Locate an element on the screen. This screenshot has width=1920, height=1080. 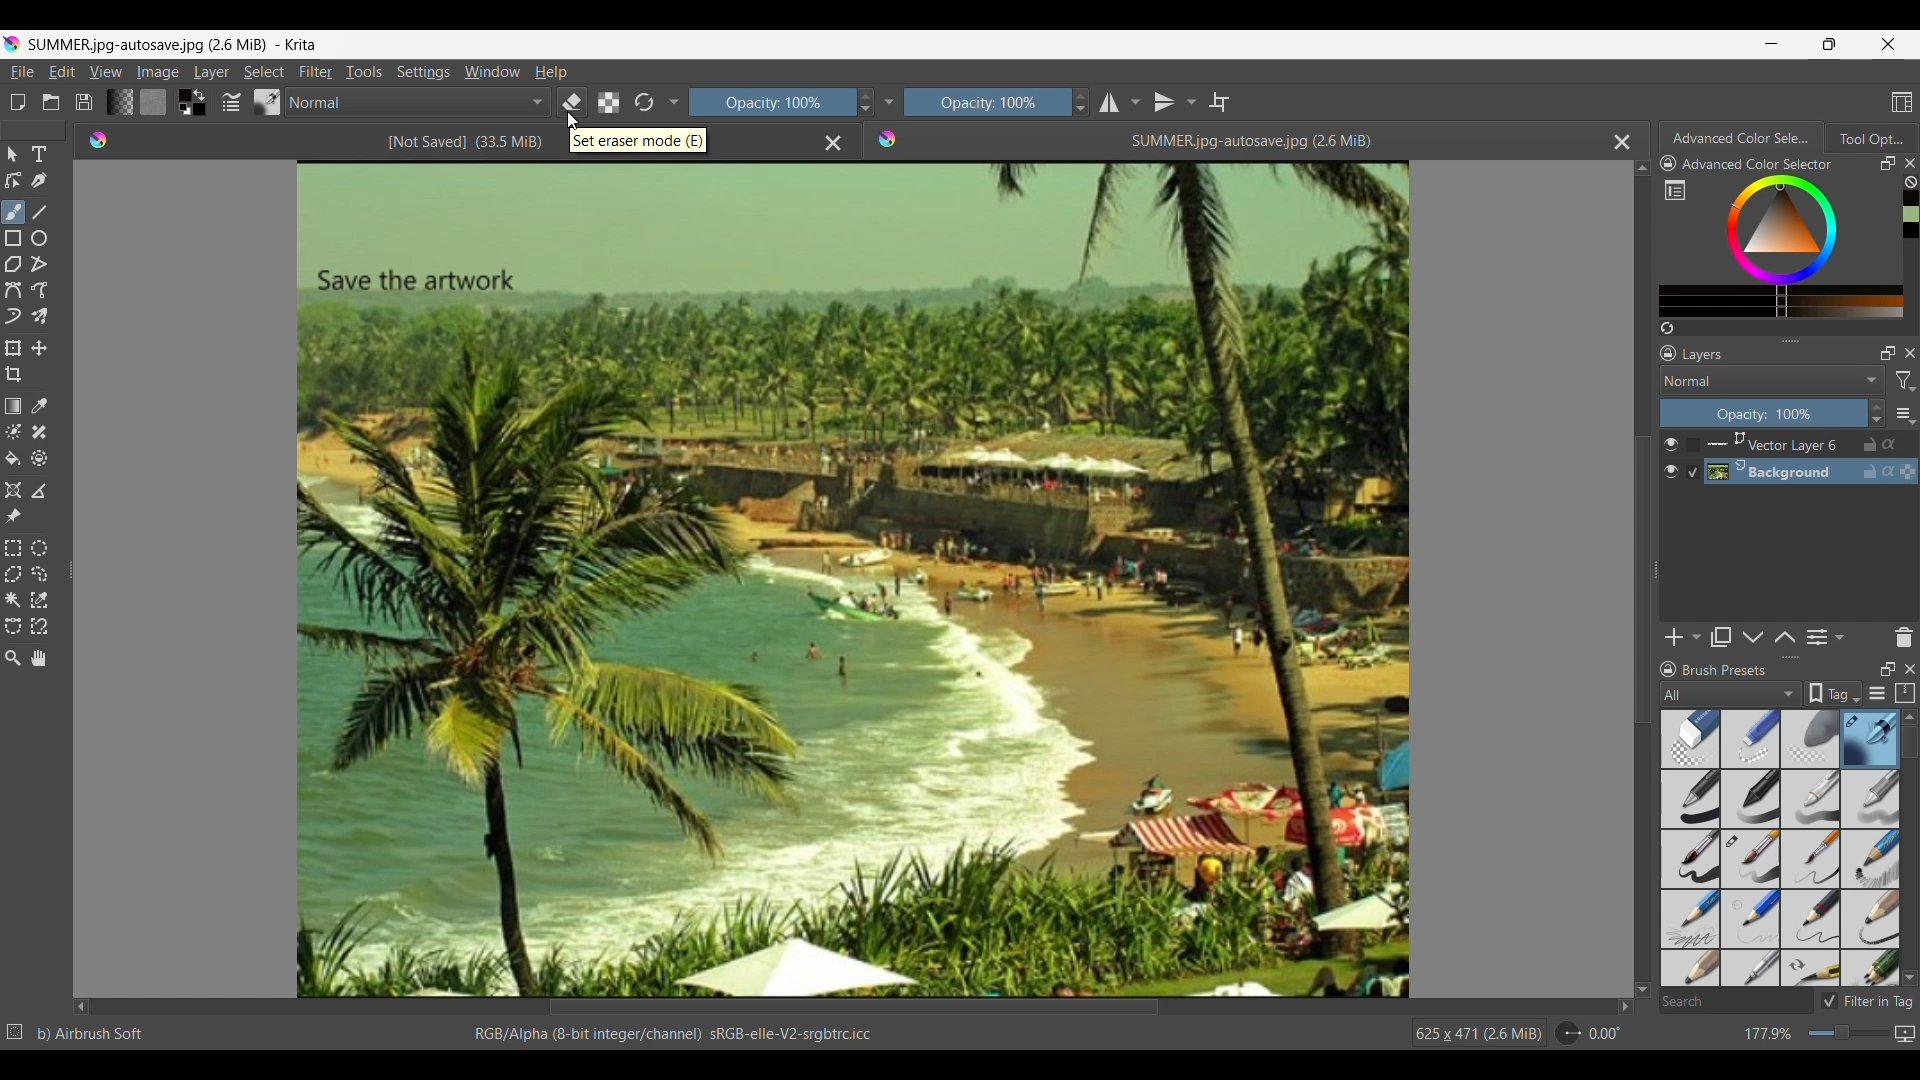
Move layer up is located at coordinates (1785, 636).